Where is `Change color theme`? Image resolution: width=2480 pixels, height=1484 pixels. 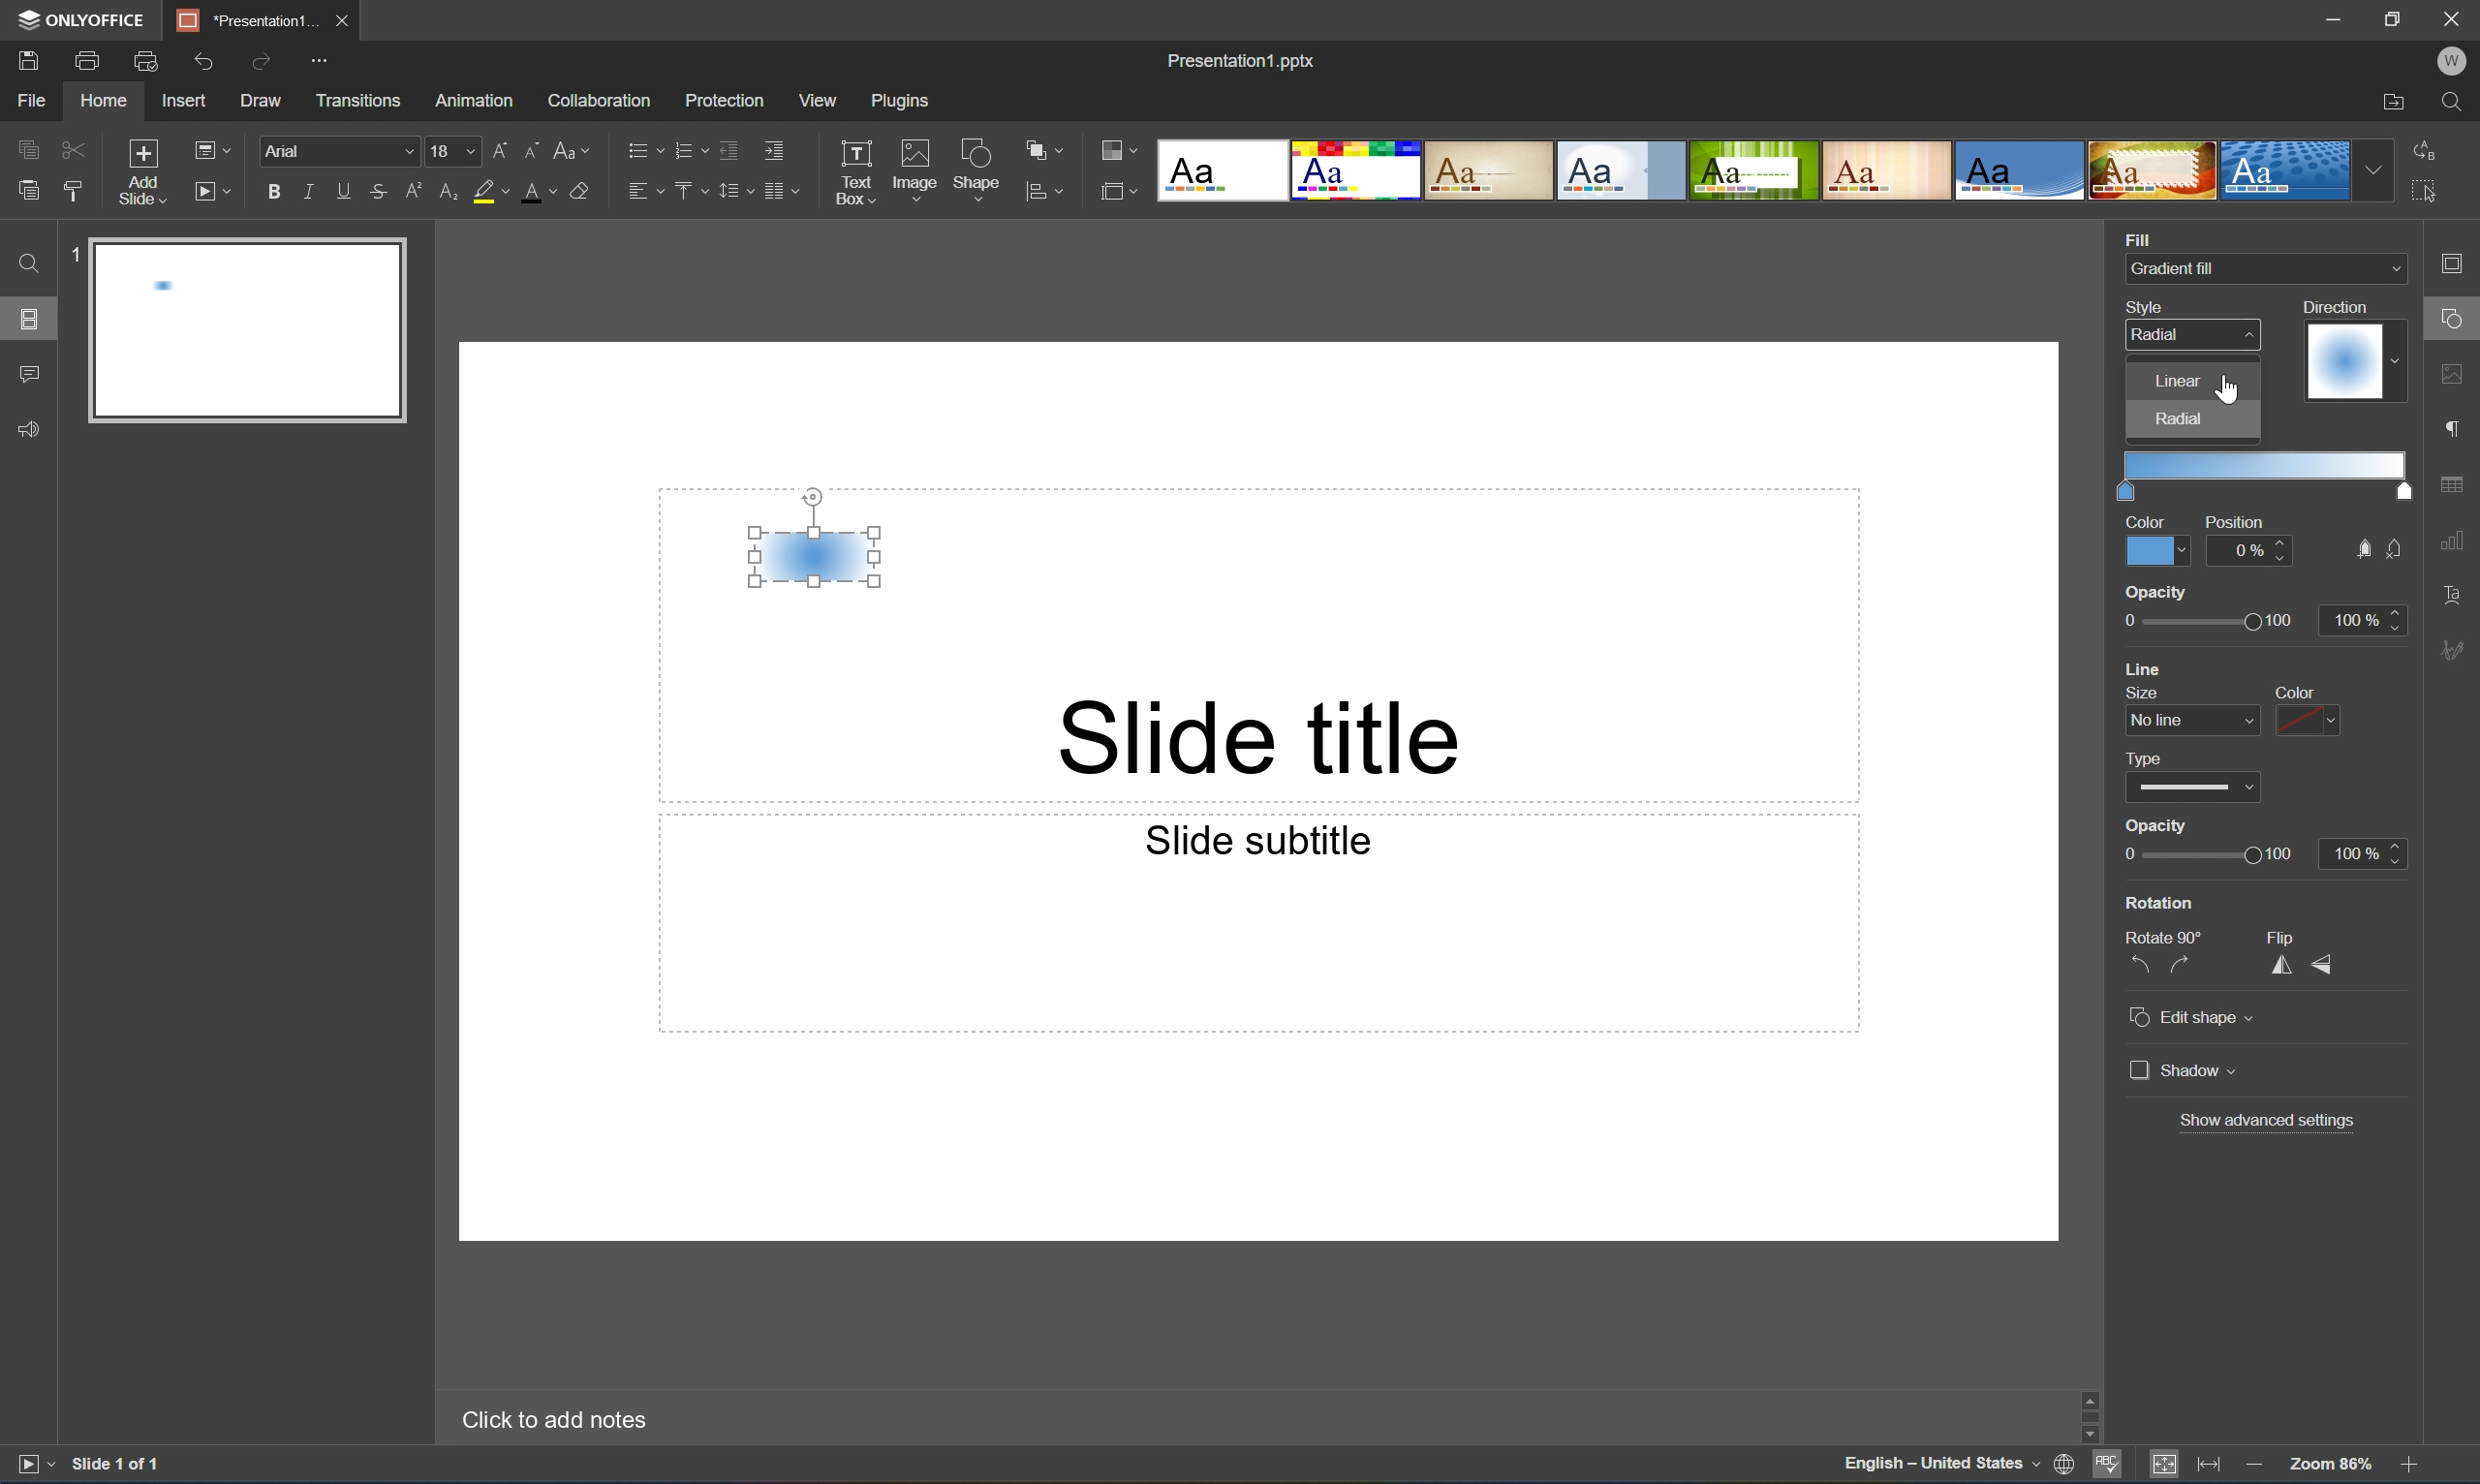
Change color theme is located at coordinates (1119, 152).